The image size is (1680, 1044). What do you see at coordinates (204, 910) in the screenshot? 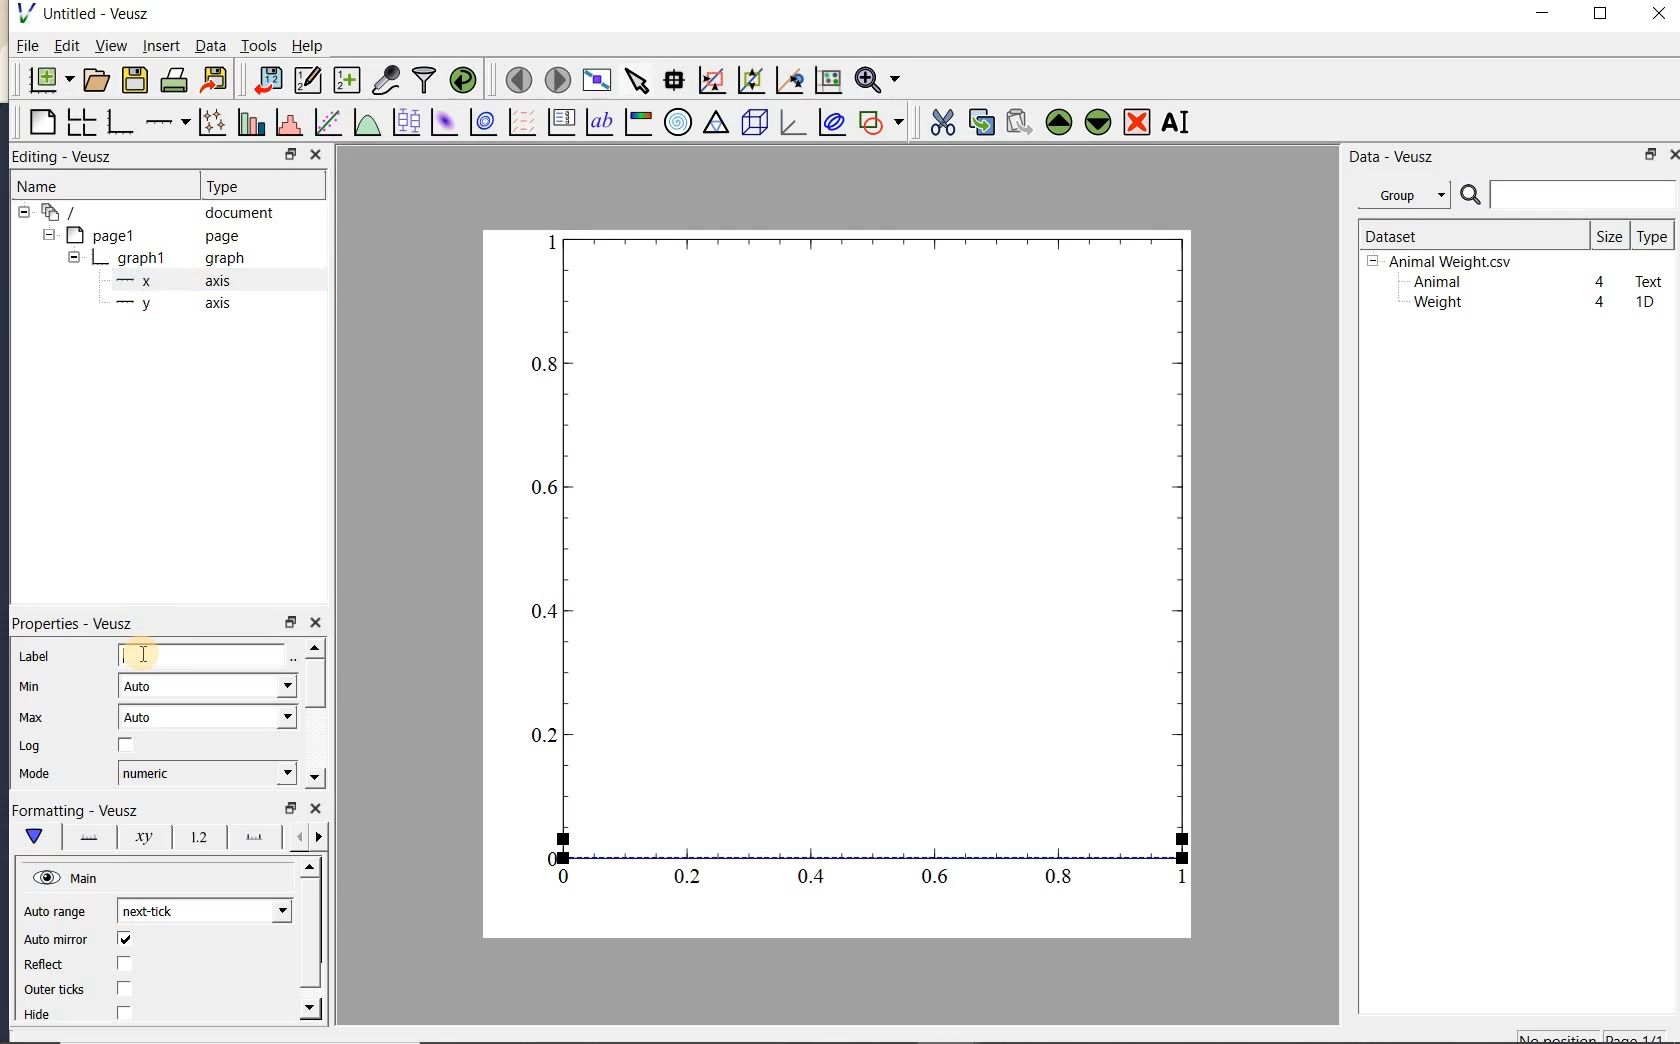
I see `next click` at bounding box center [204, 910].